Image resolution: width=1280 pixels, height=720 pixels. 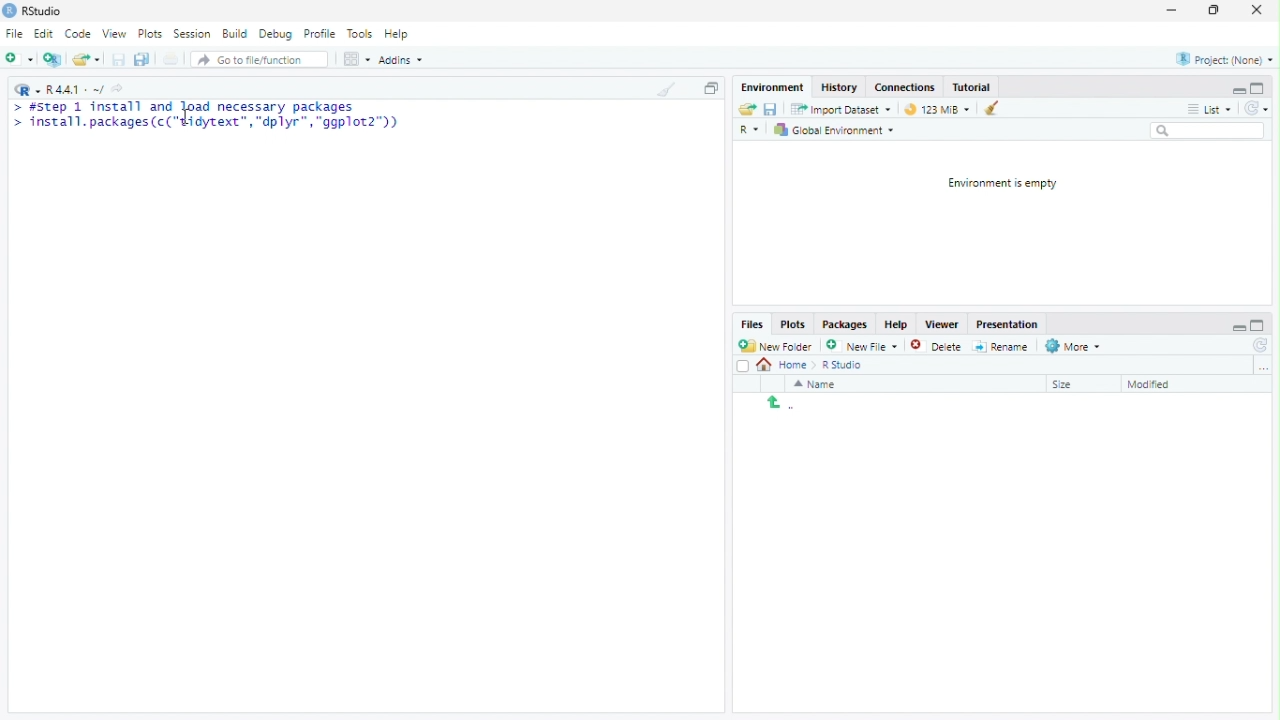 What do you see at coordinates (788, 365) in the screenshot?
I see `Home` at bounding box center [788, 365].